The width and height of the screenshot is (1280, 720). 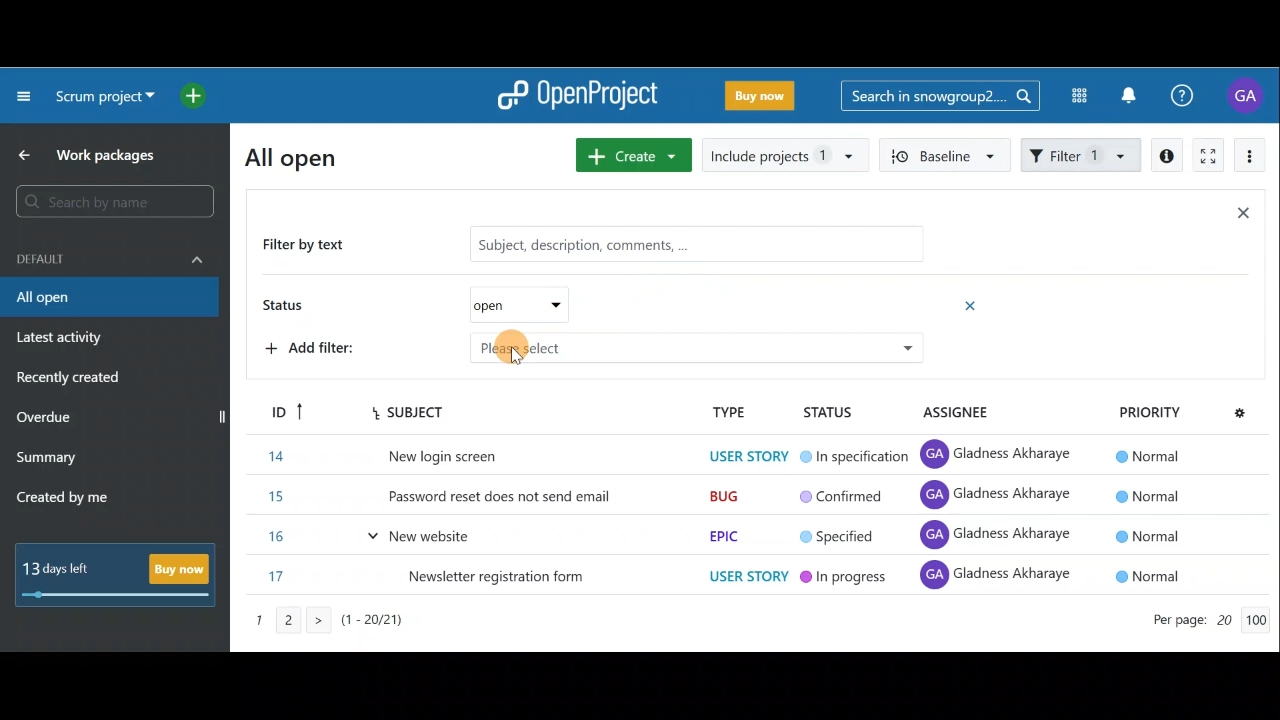 What do you see at coordinates (1206, 157) in the screenshot?
I see `Activate zen mode` at bounding box center [1206, 157].